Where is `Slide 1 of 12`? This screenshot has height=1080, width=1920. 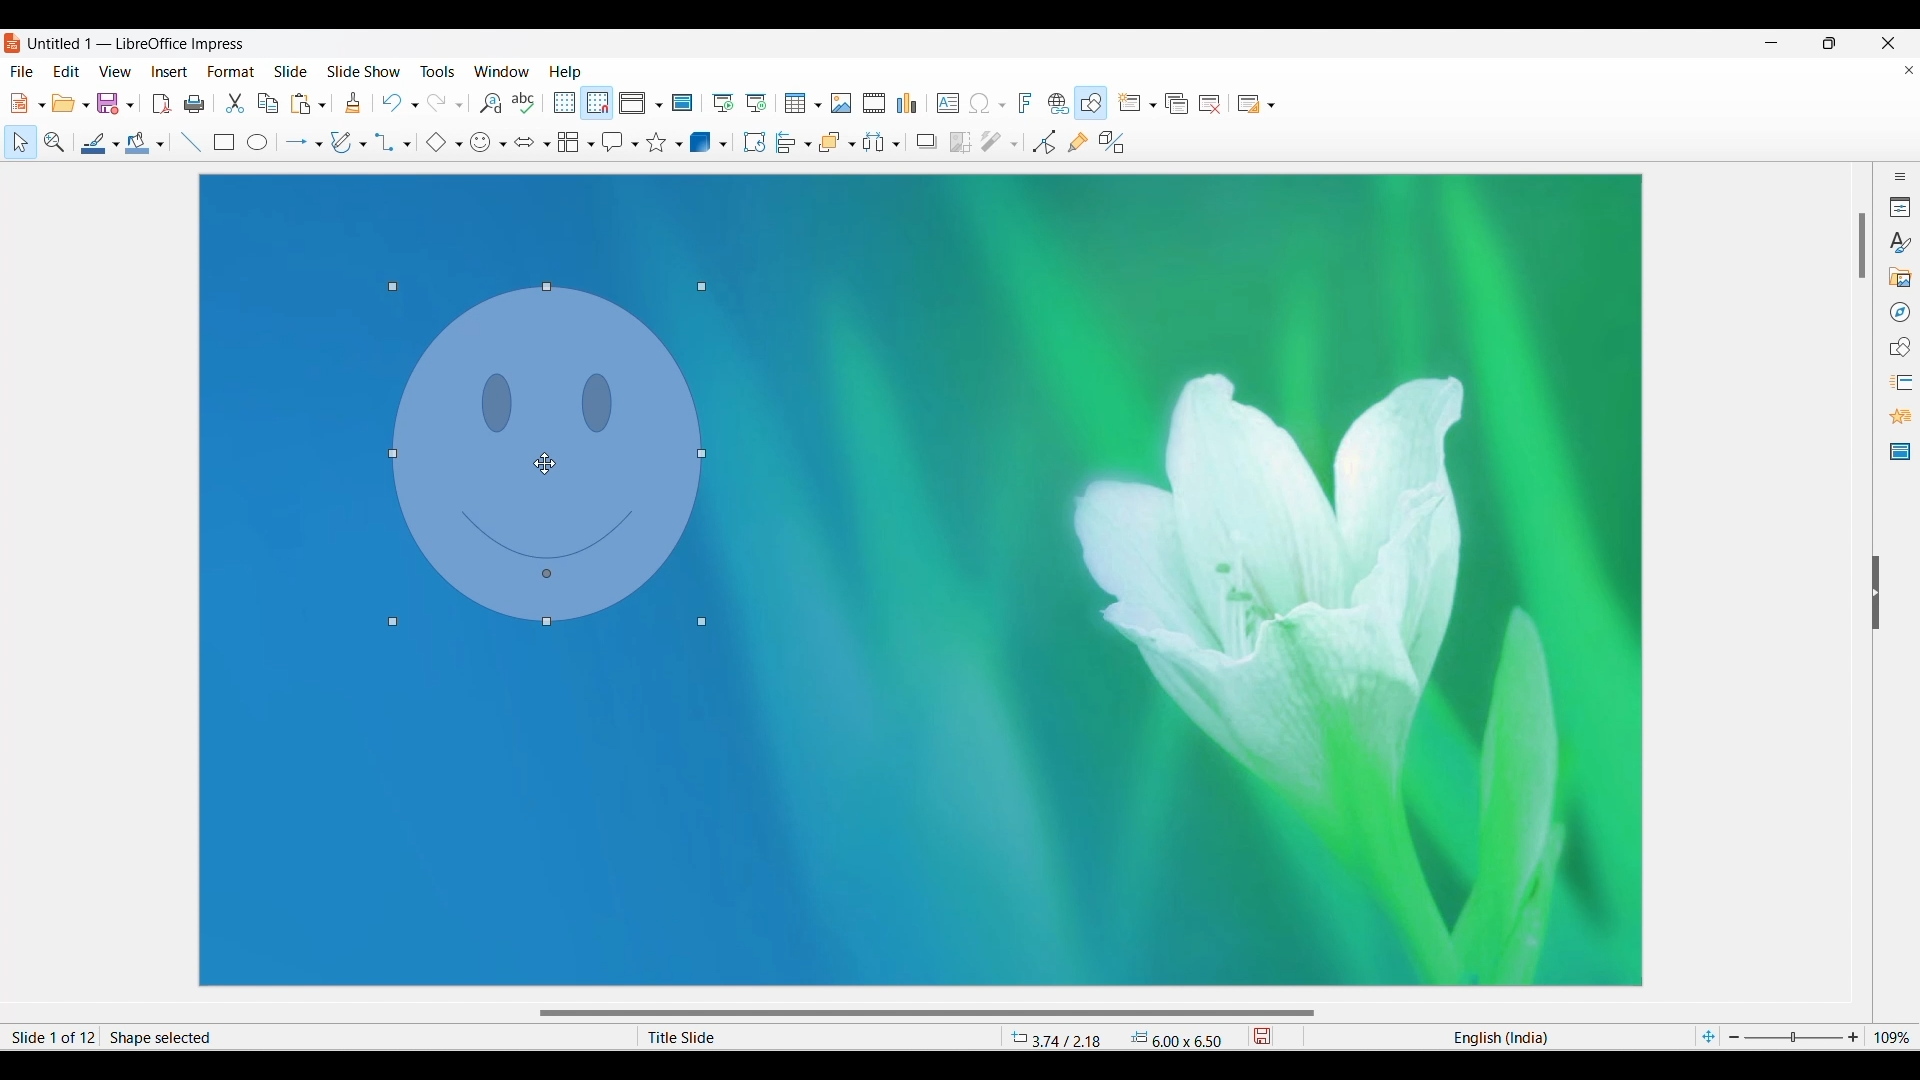
Slide 1 of 12 is located at coordinates (50, 1037).